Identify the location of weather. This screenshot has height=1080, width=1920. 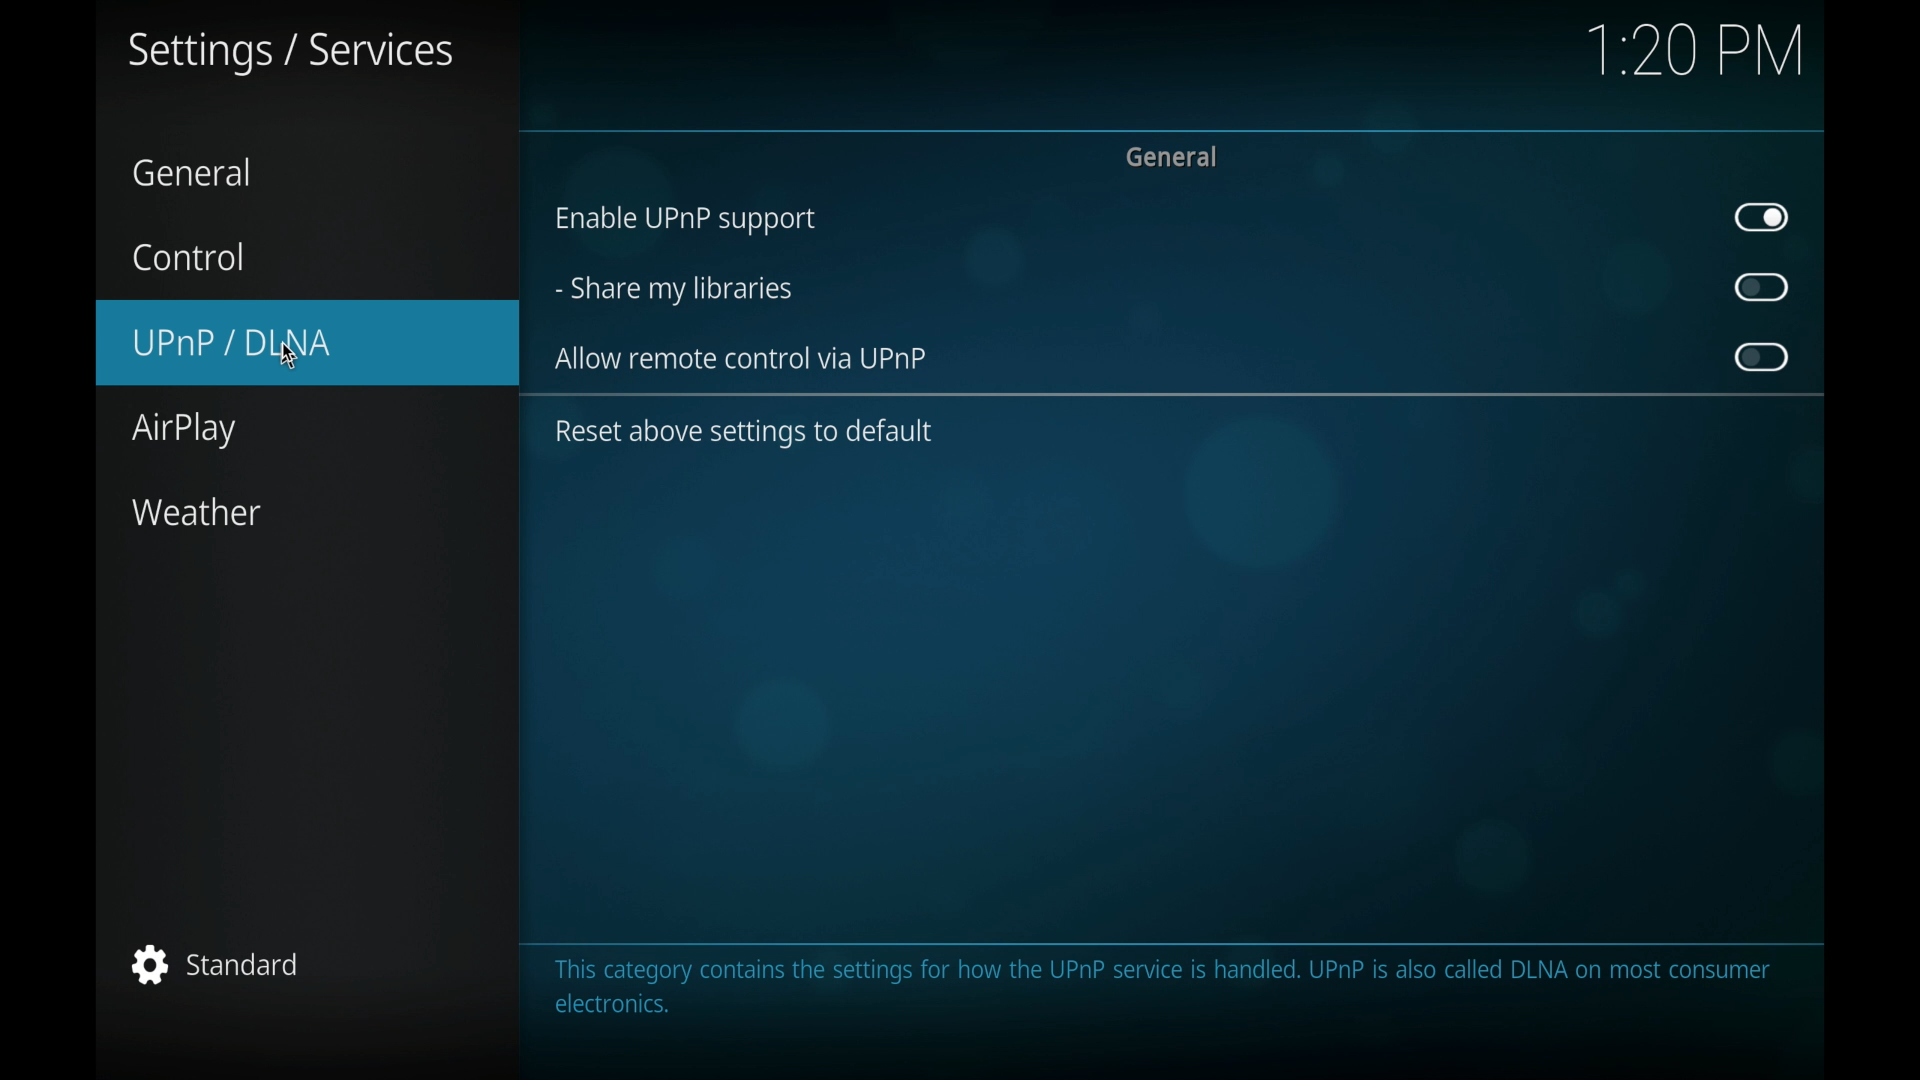
(196, 513).